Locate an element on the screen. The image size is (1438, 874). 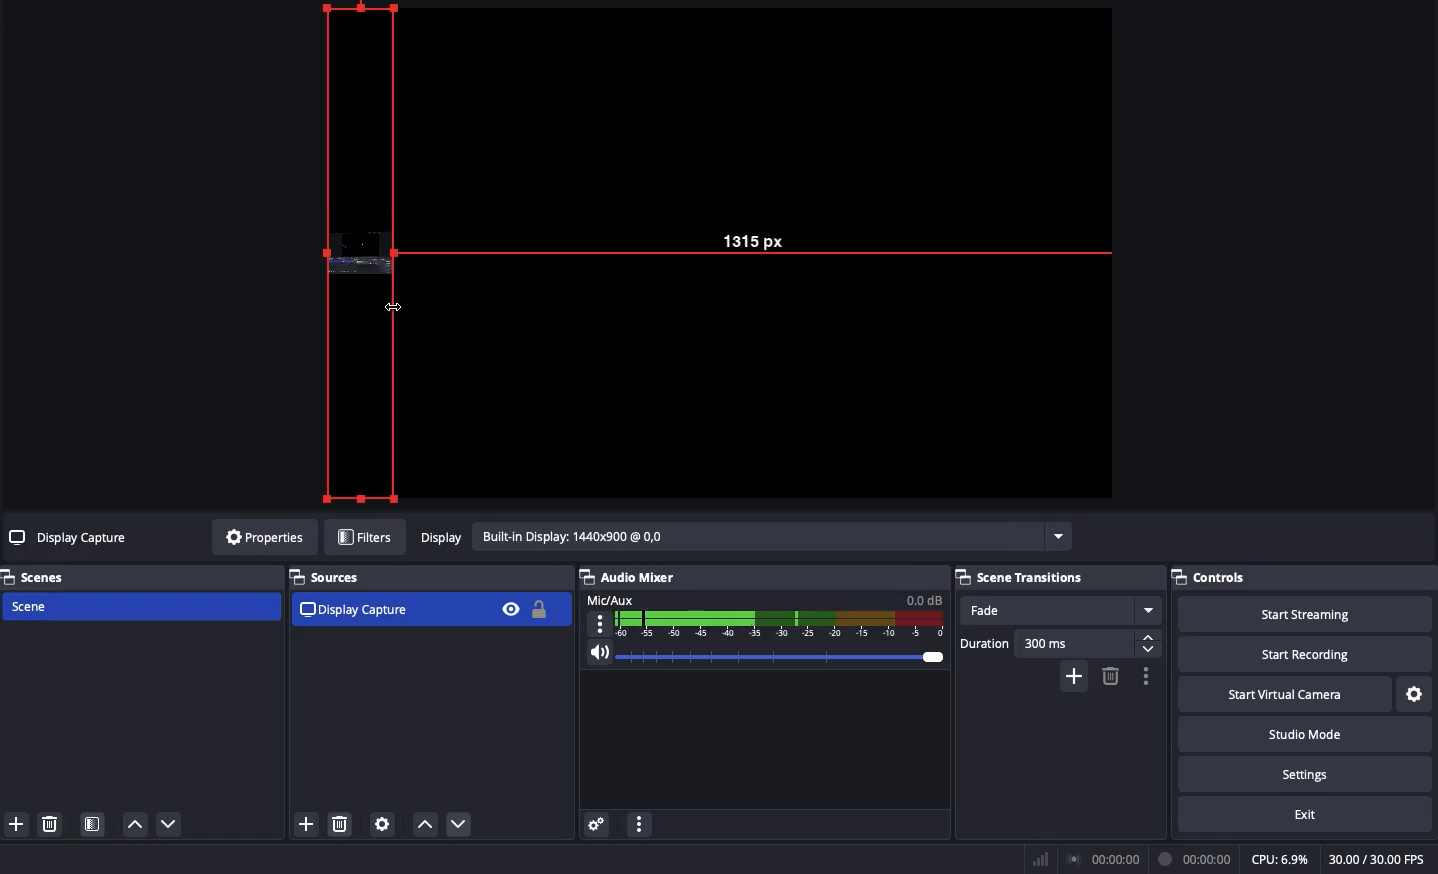
Move down is located at coordinates (170, 824).